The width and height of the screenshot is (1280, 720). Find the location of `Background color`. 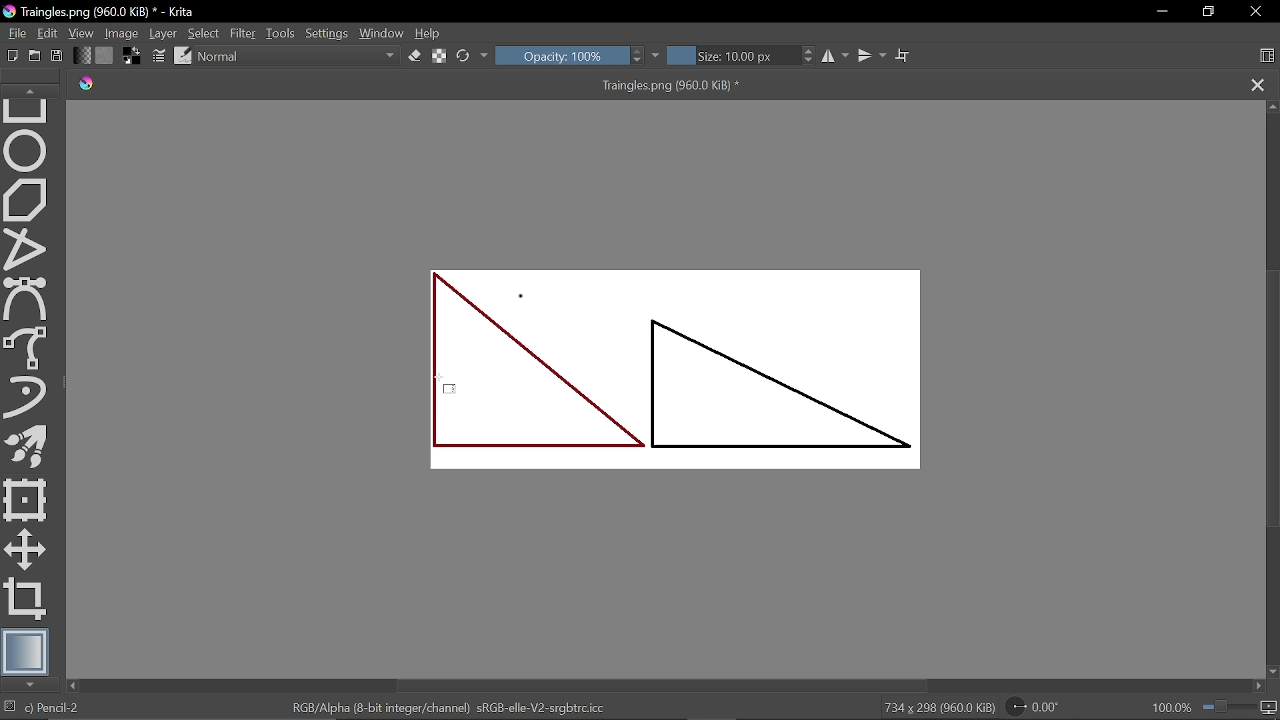

Background color is located at coordinates (131, 55).